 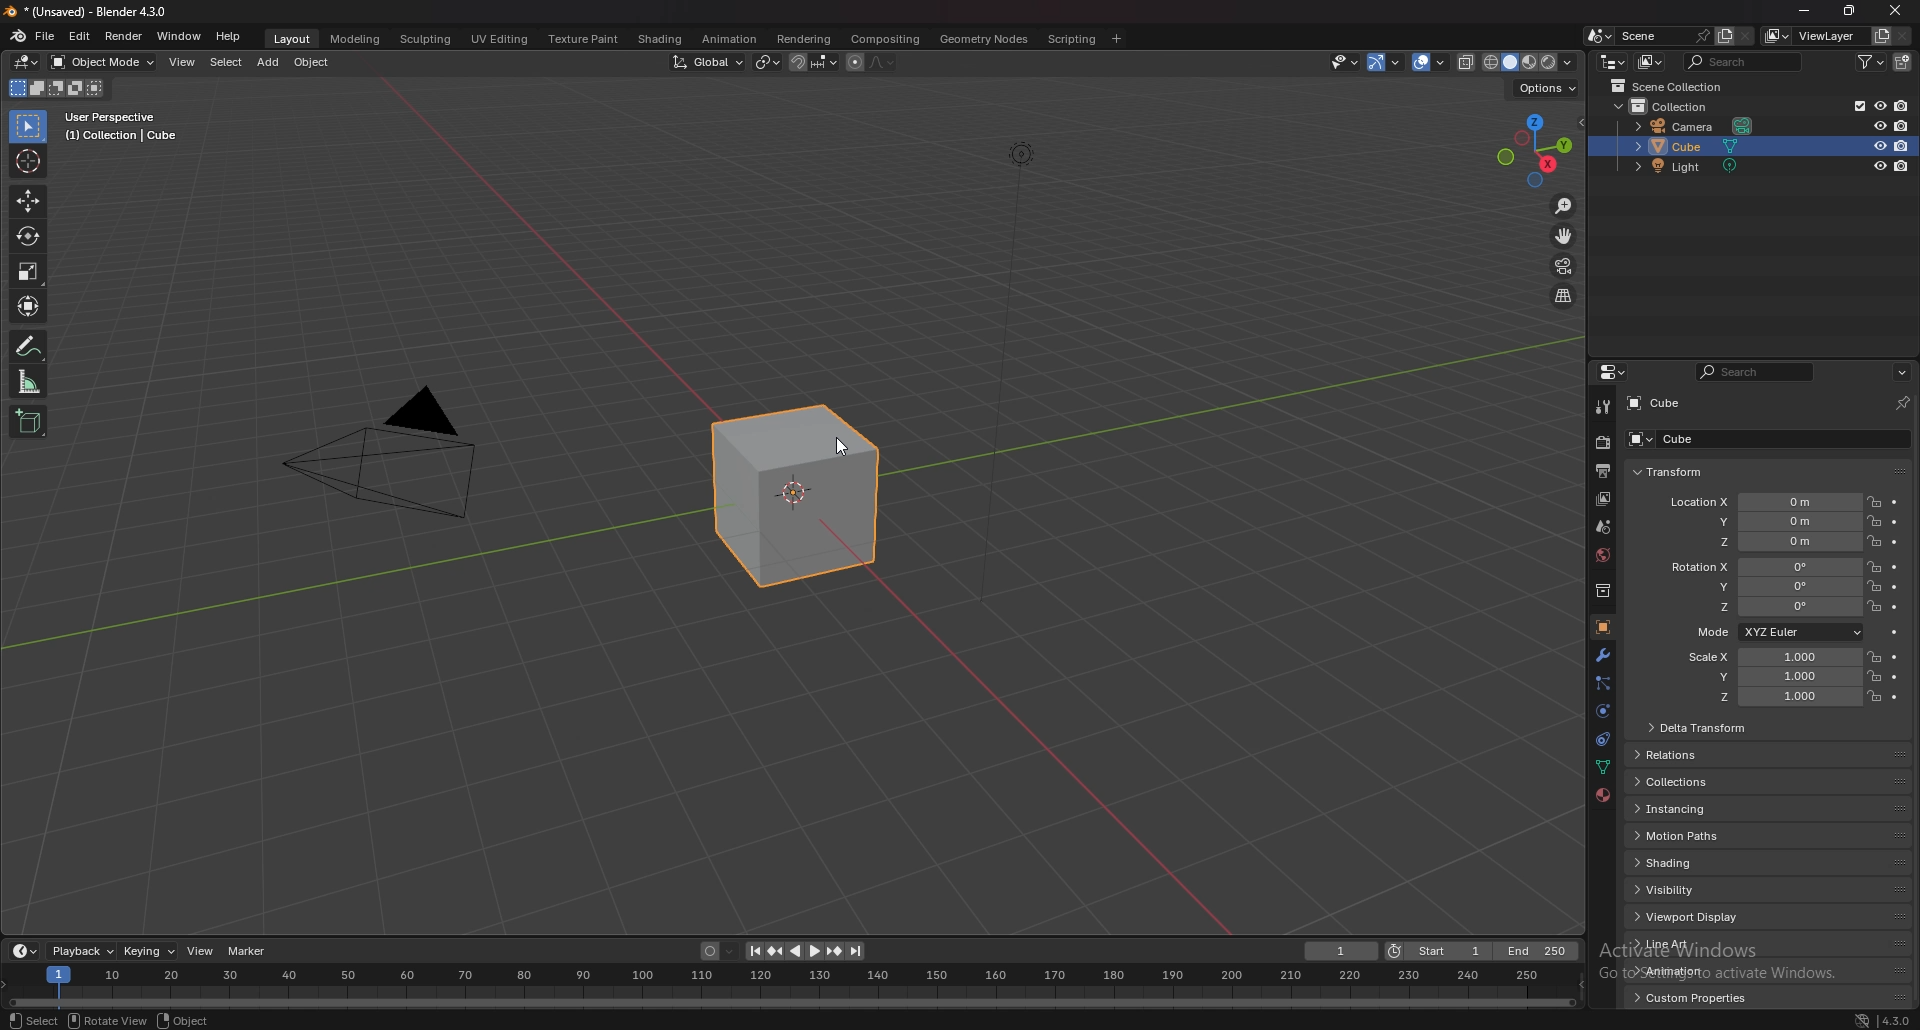 What do you see at coordinates (983, 39) in the screenshot?
I see `geometry nodes` at bounding box center [983, 39].